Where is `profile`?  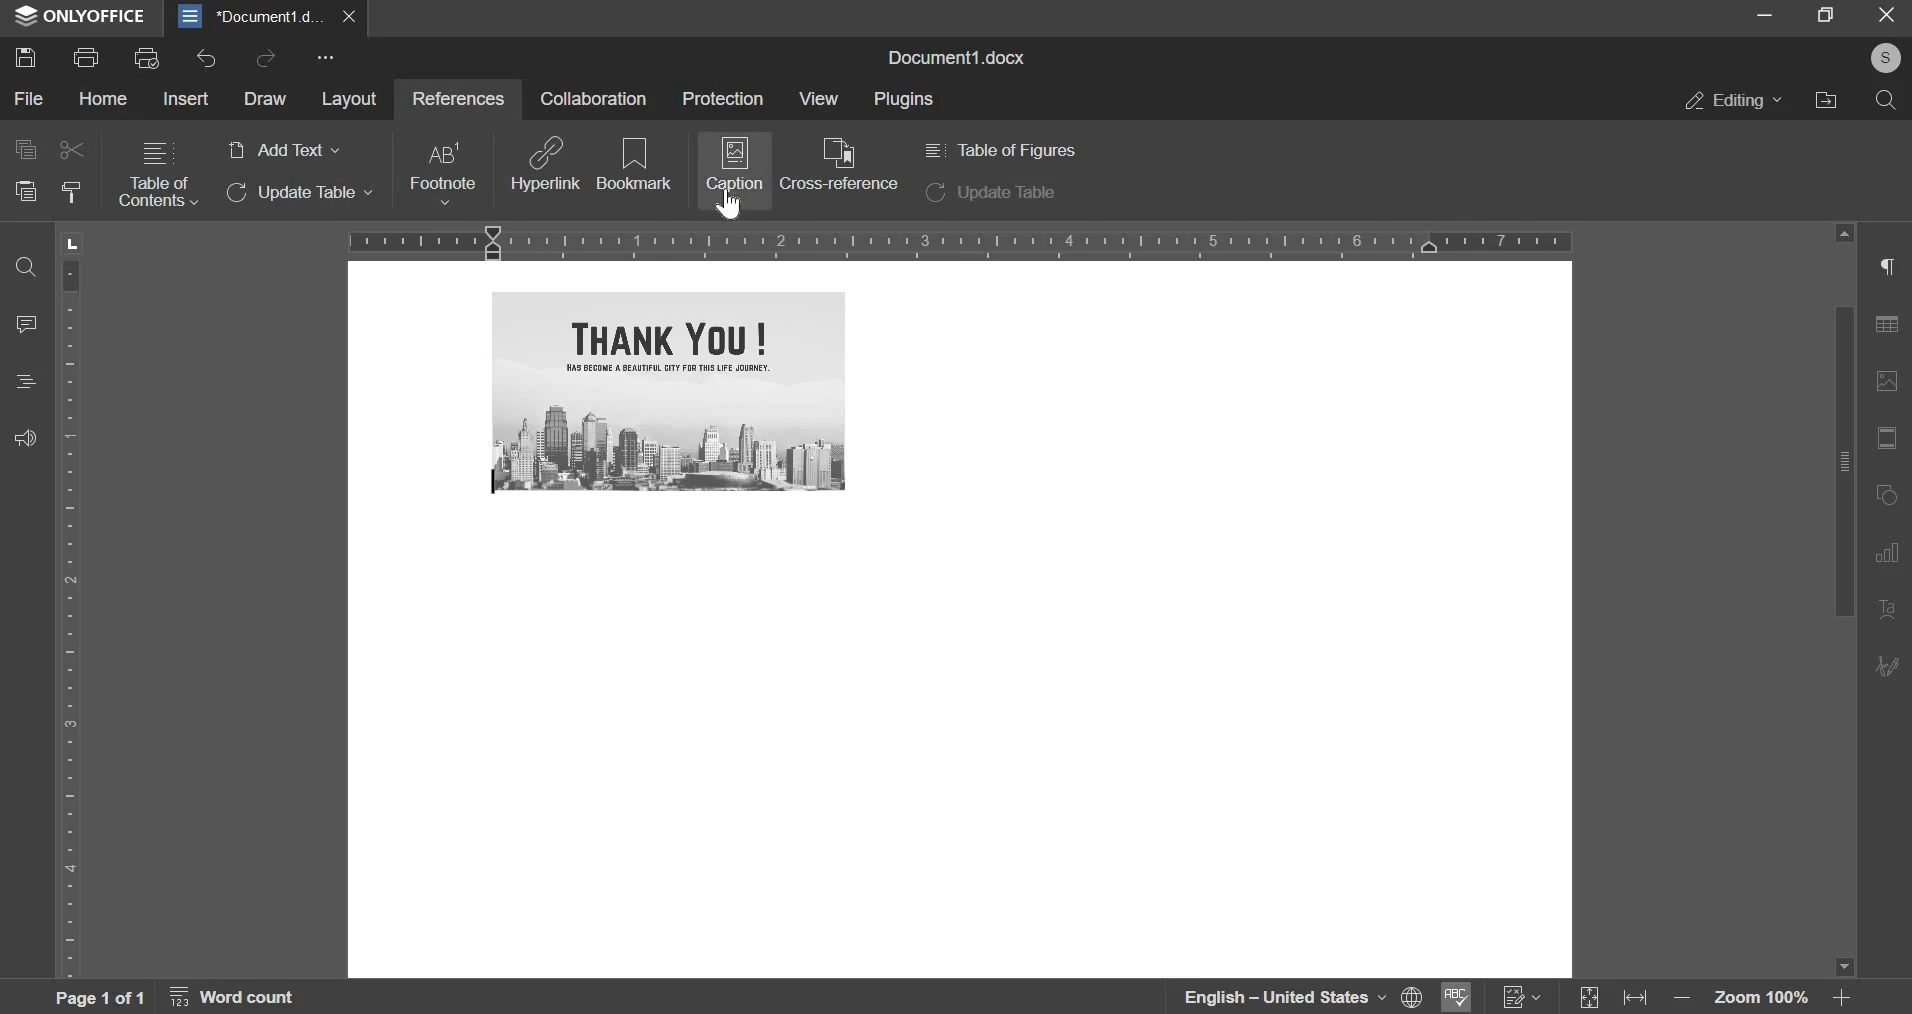 profile is located at coordinates (1883, 58).